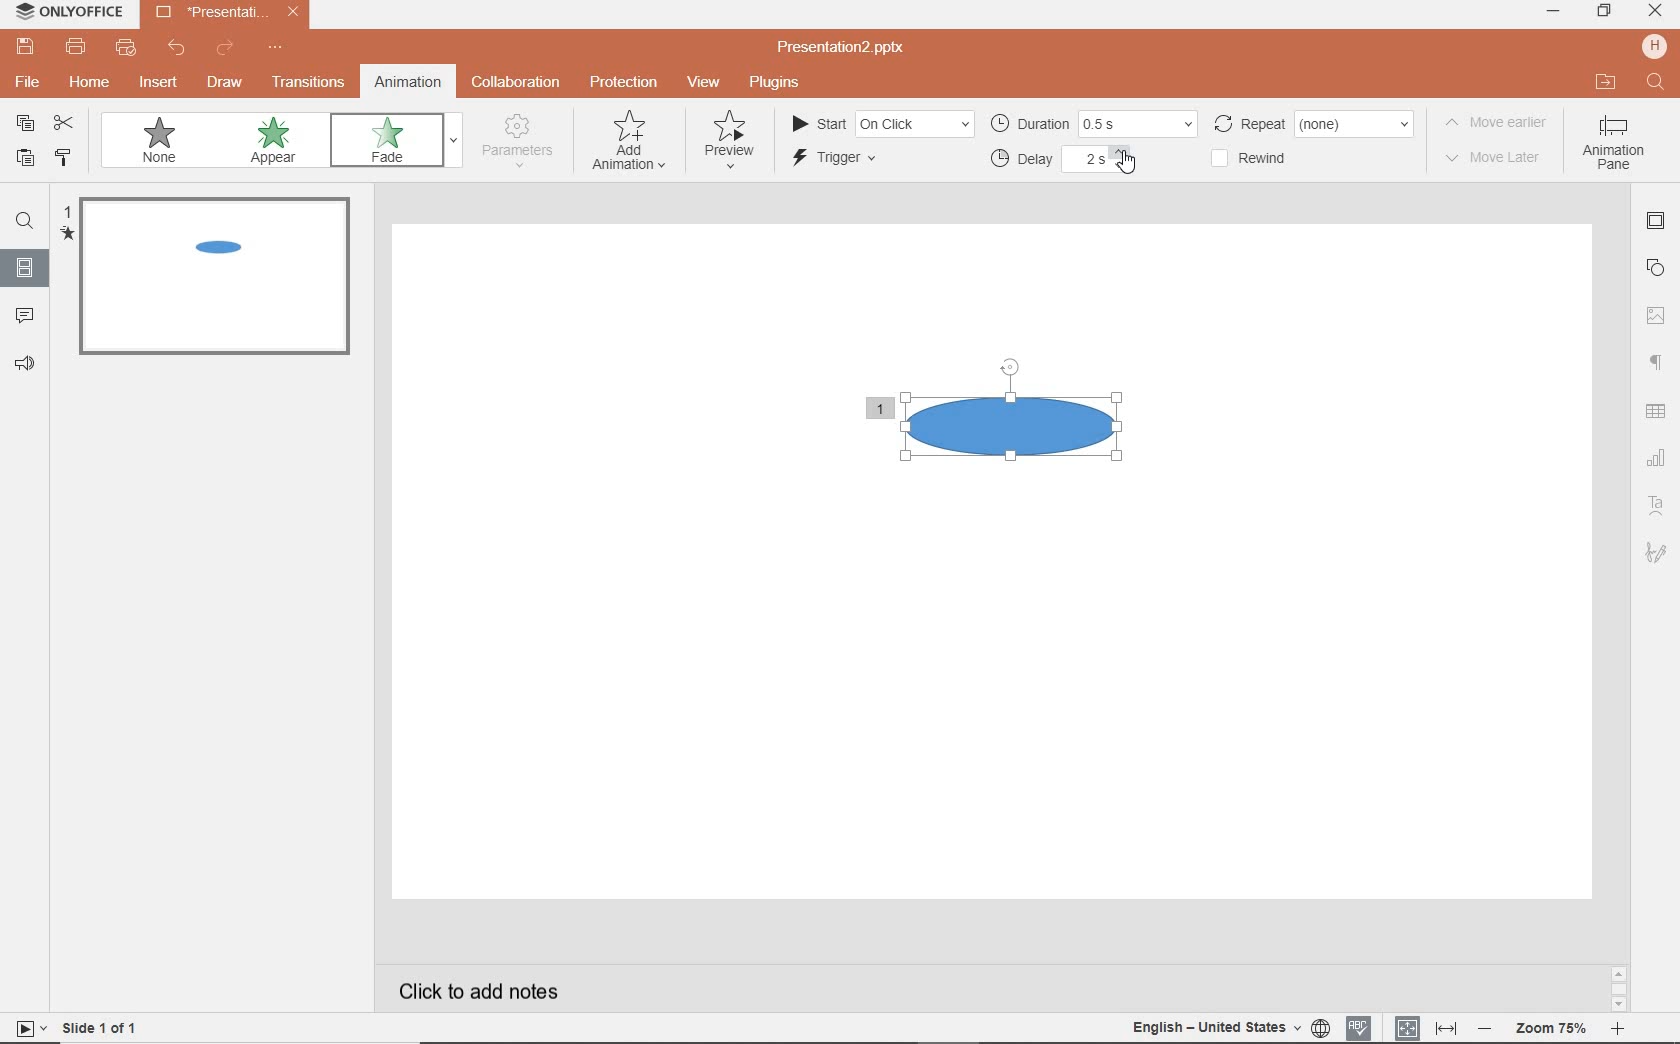 The width and height of the screenshot is (1680, 1044). I want to click on quick print, so click(128, 49).